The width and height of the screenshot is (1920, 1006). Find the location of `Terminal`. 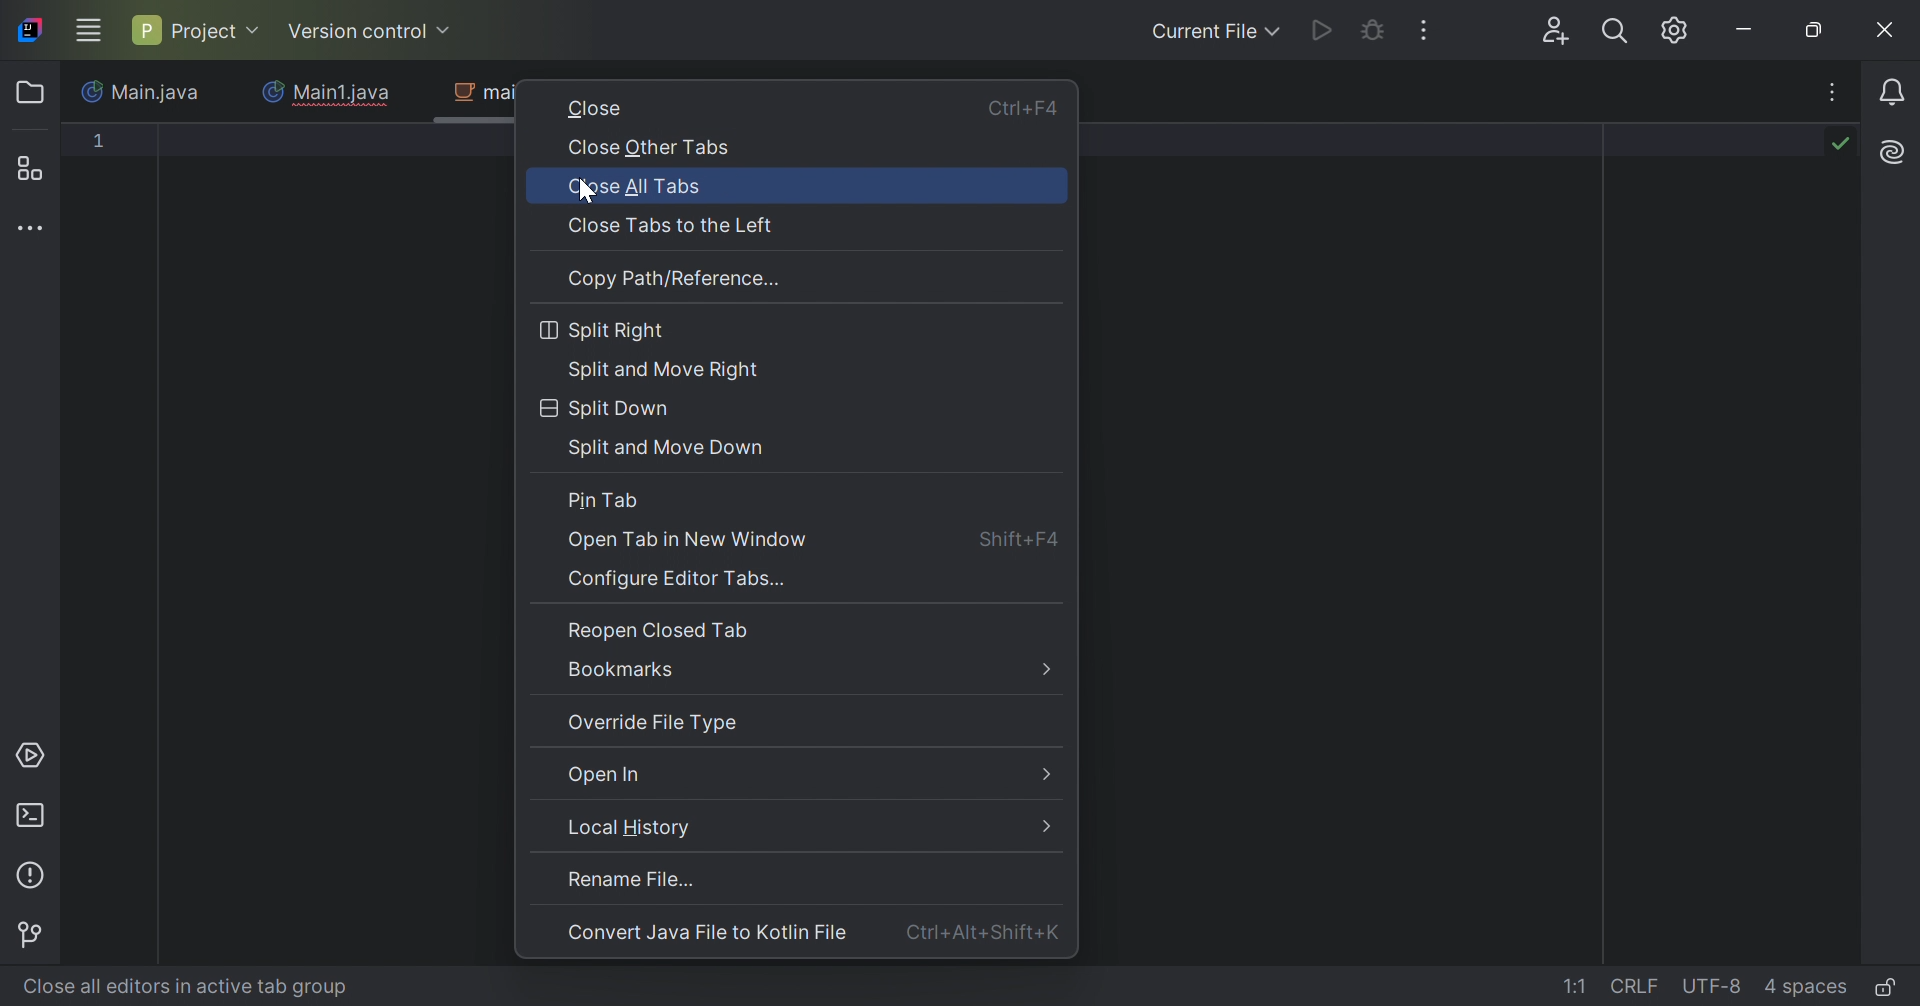

Terminal is located at coordinates (36, 817).